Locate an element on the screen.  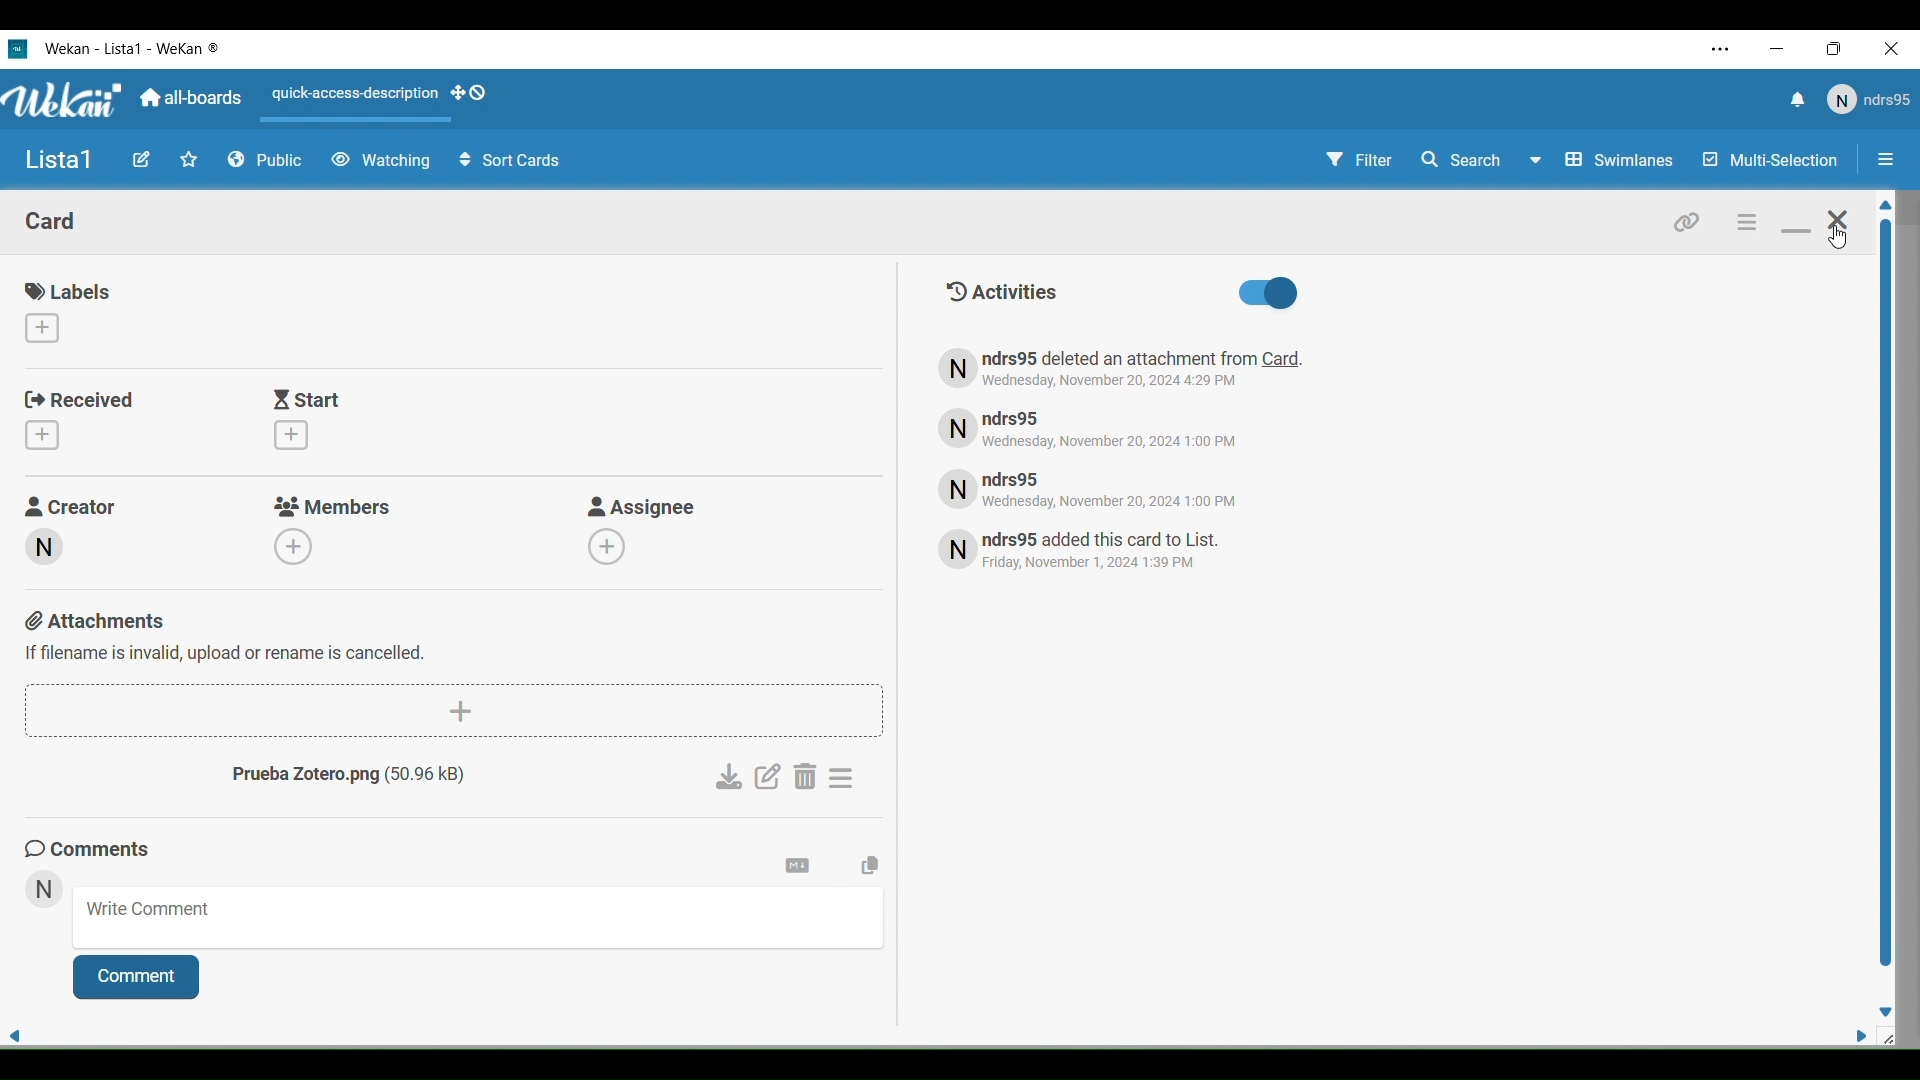
Settings is located at coordinates (790, 865).